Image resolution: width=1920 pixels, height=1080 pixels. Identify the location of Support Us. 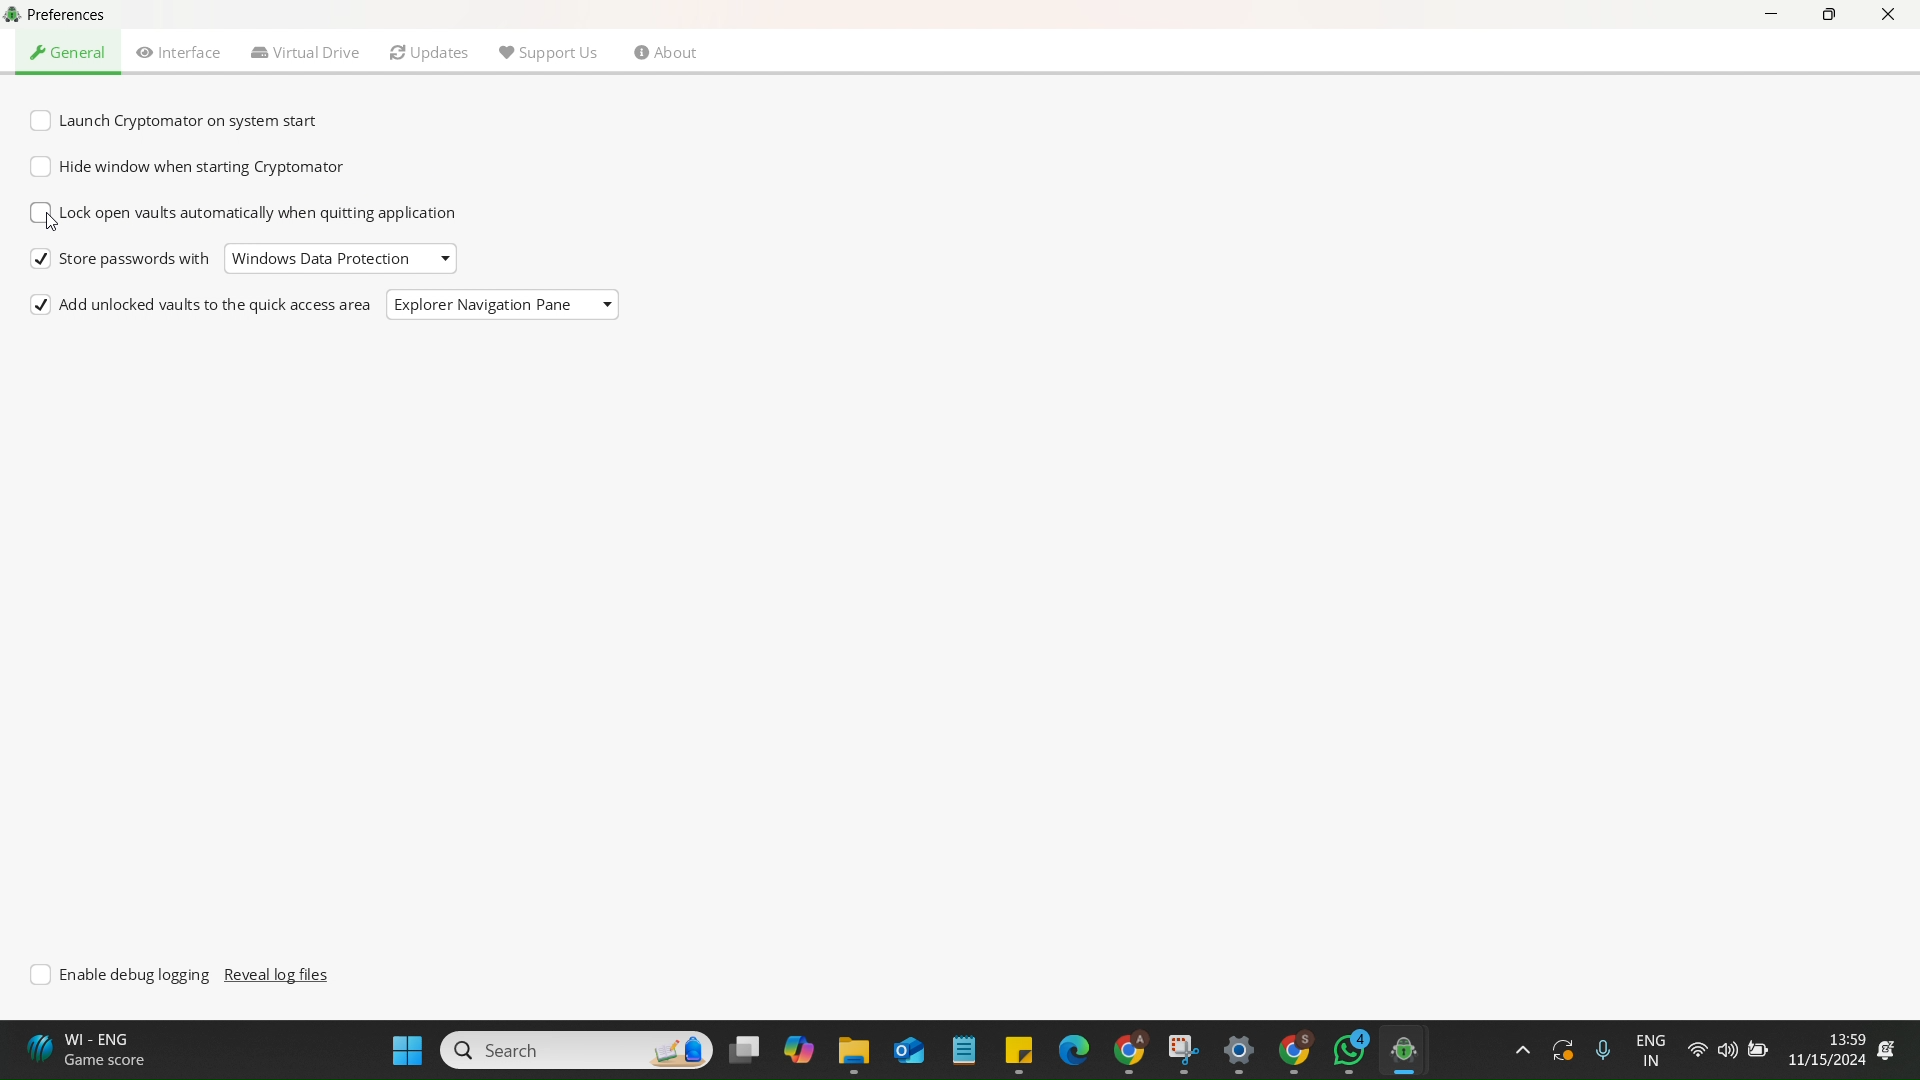
(547, 50).